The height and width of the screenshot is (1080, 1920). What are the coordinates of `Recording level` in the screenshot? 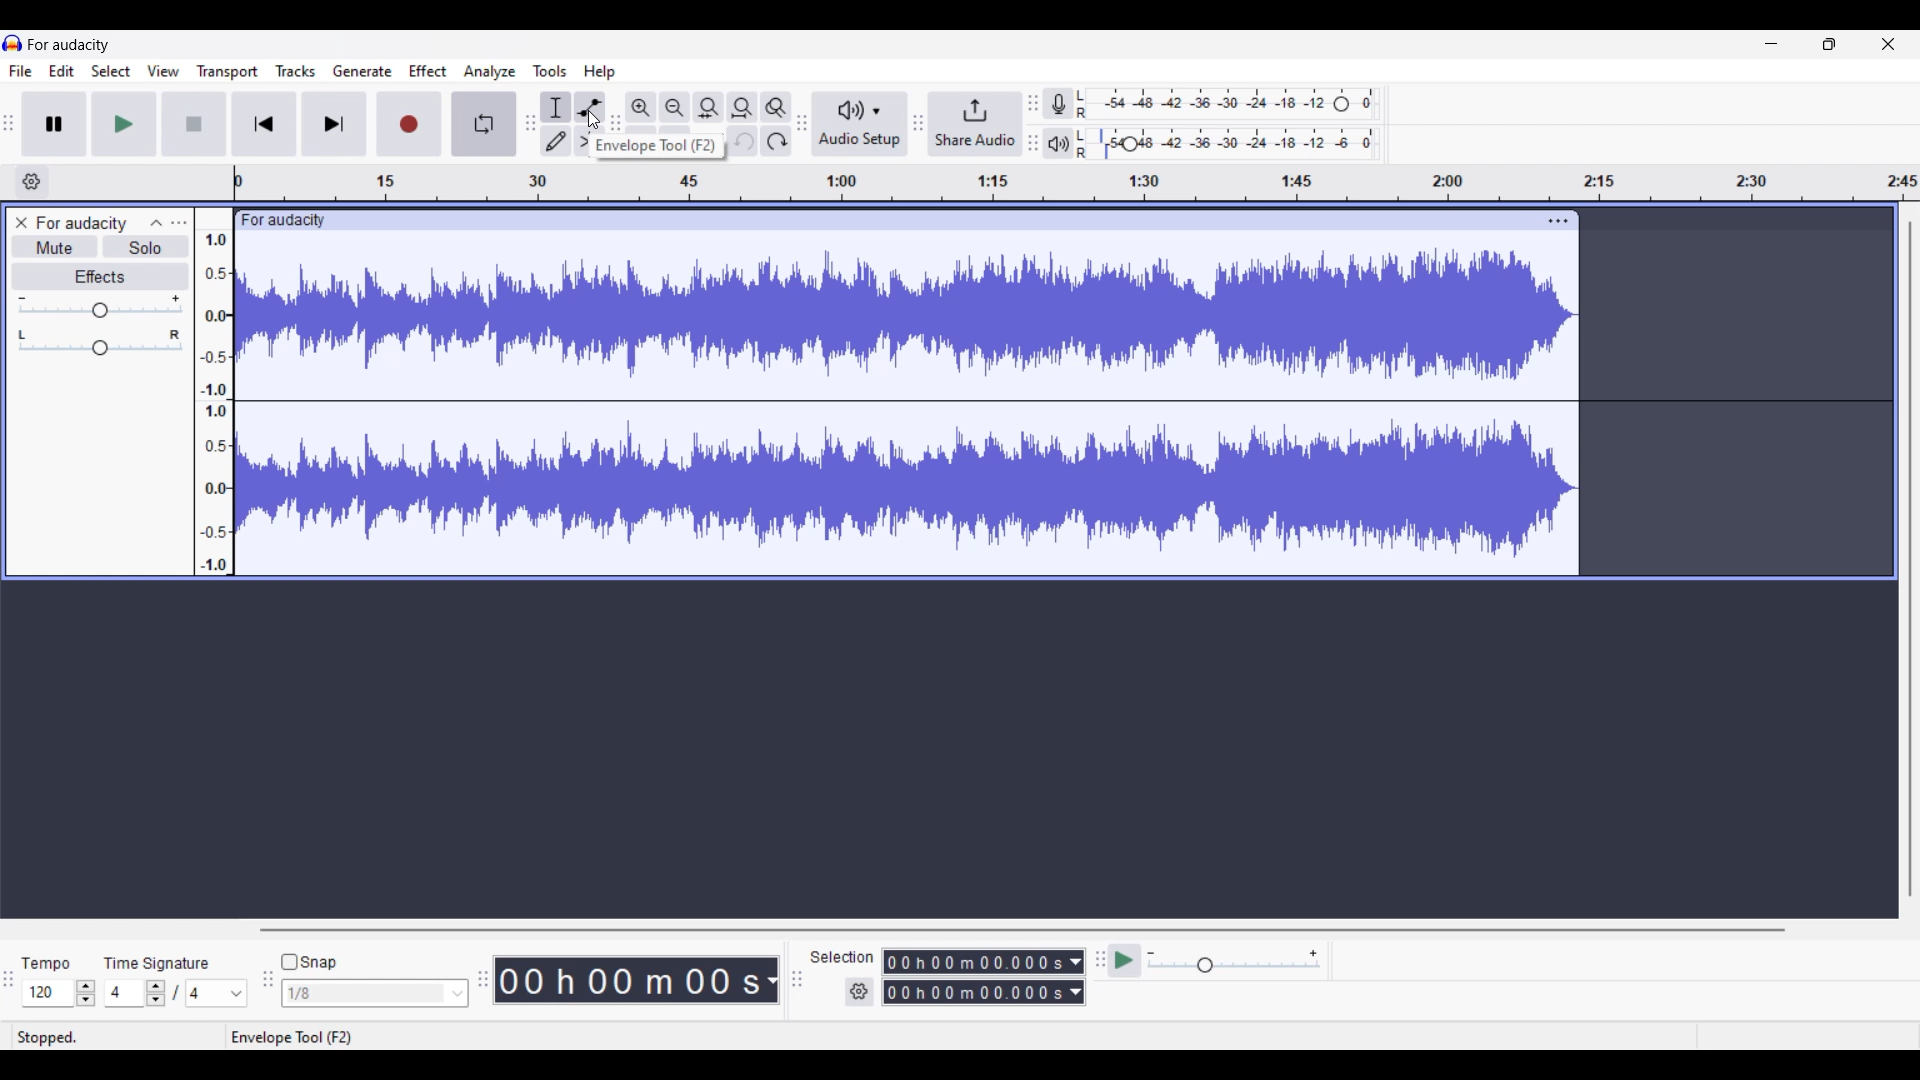 It's located at (1229, 104).